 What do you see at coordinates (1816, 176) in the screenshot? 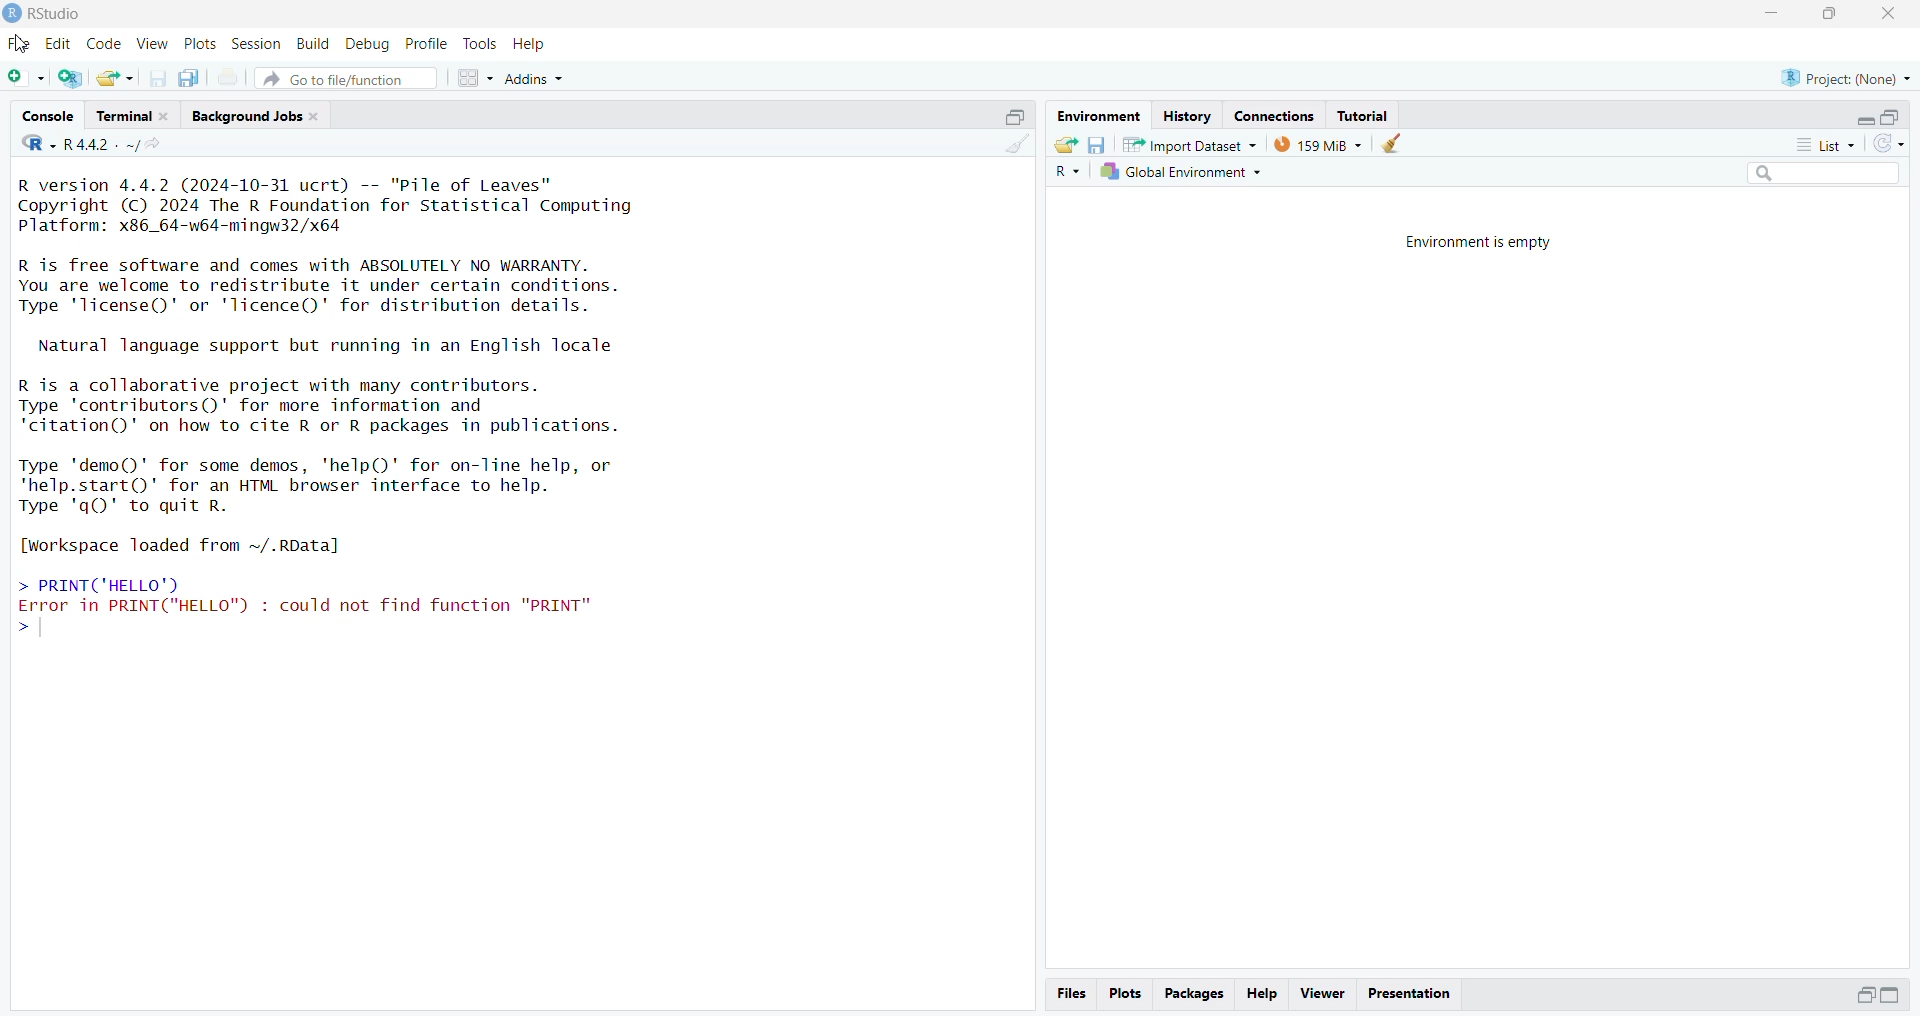
I see `search` at bounding box center [1816, 176].